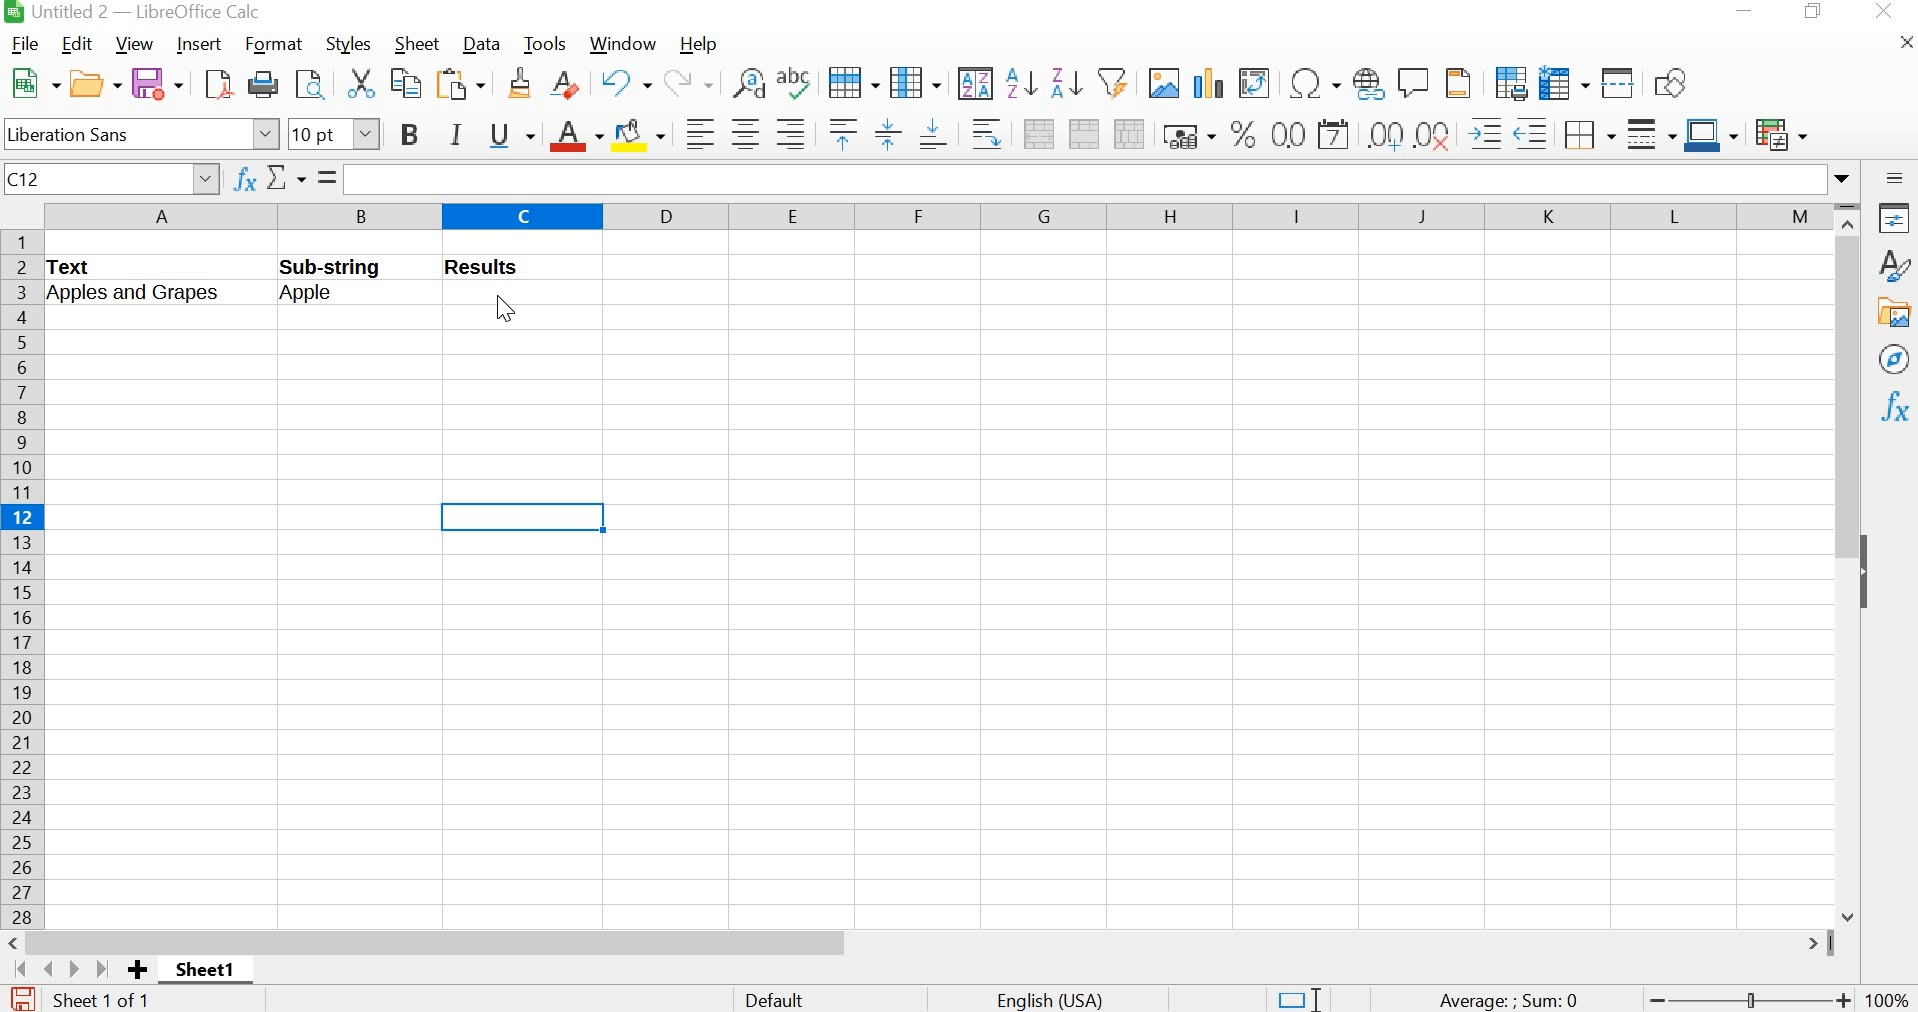  I want to click on Apple, so click(328, 296).